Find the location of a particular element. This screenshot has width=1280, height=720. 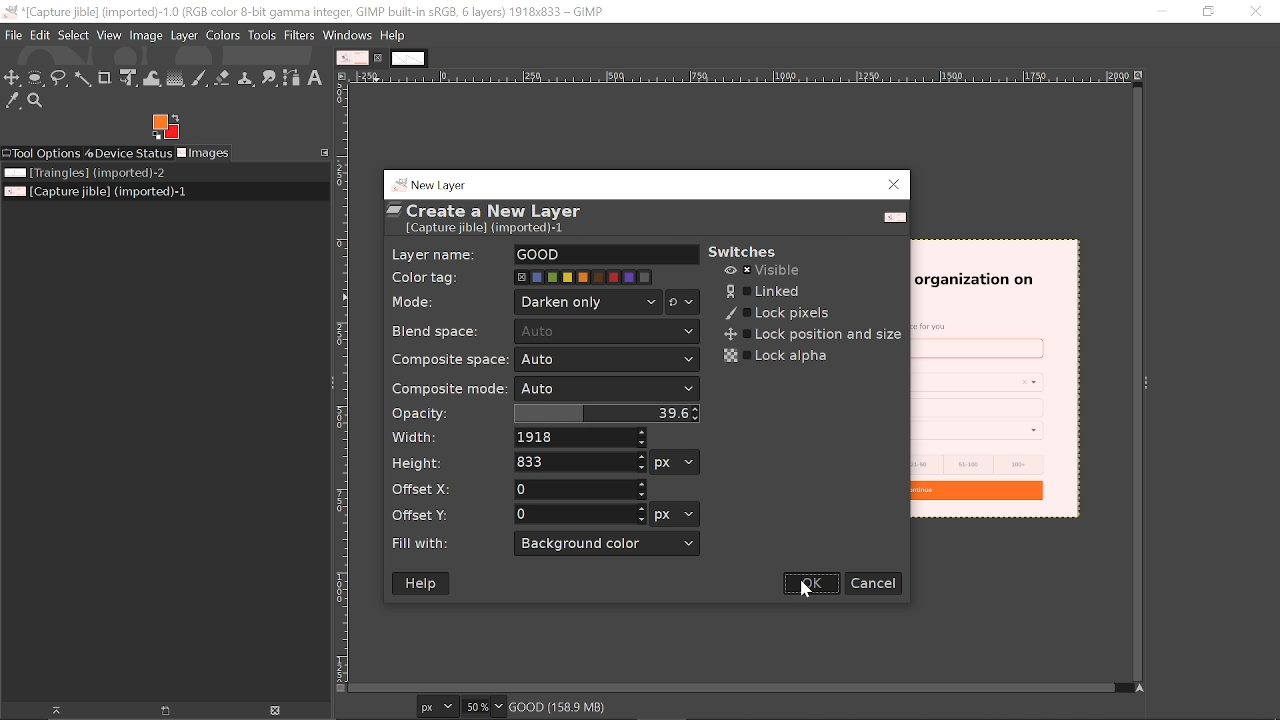

layer name is located at coordinates (606, 255).